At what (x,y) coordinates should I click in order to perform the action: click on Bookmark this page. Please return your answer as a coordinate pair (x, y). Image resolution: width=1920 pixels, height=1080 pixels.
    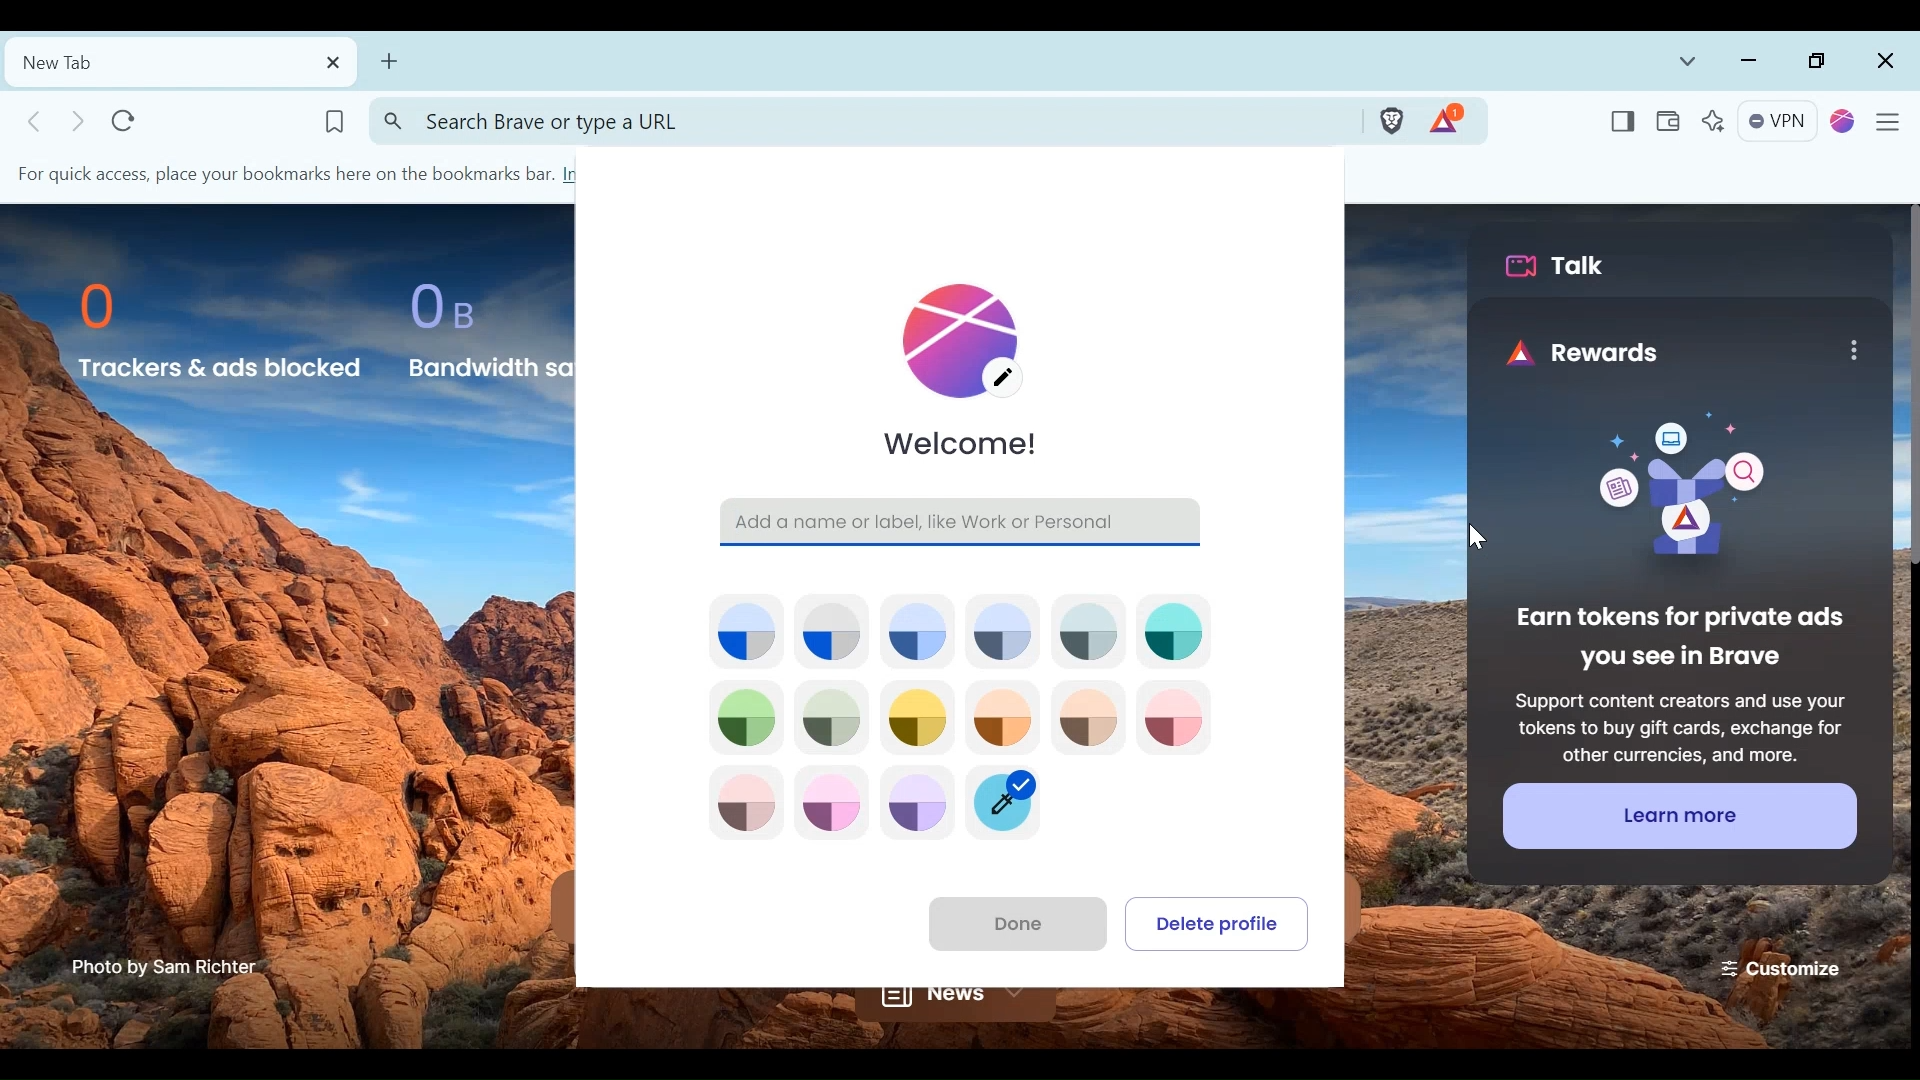
    Looking at the image, I should click on (334, 119).